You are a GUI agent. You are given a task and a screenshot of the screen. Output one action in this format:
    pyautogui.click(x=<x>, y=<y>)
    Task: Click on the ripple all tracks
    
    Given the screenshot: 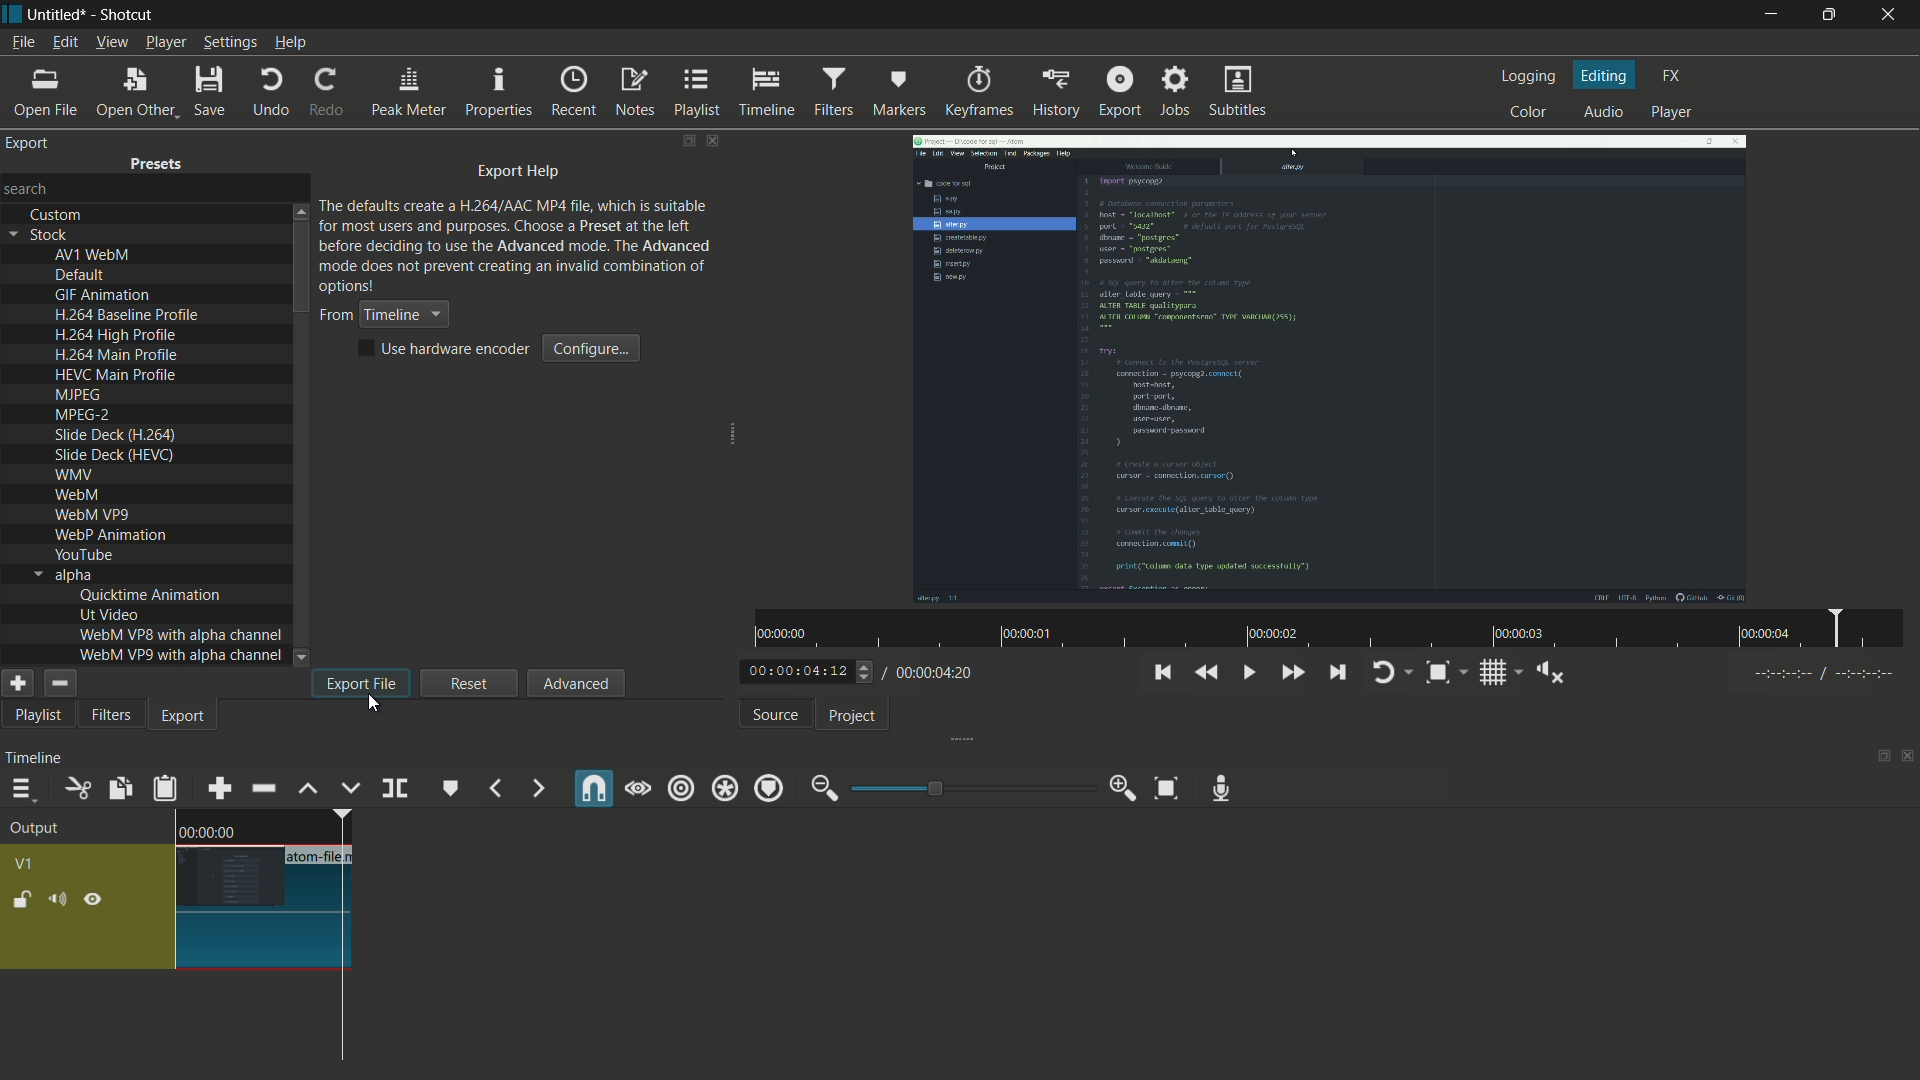 What is the action you would take?
    pyautogui.click(x=724, y=789)
    